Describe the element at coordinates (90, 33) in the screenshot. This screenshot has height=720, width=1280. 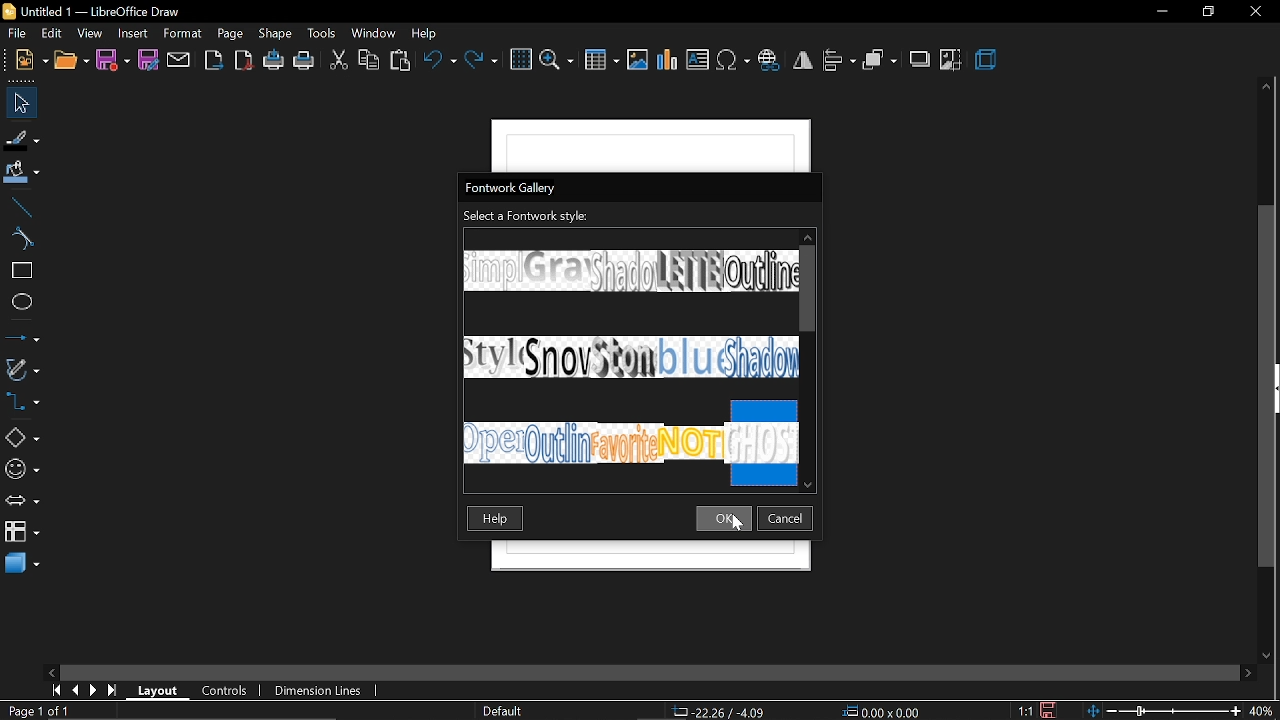
I see `view` at that location.